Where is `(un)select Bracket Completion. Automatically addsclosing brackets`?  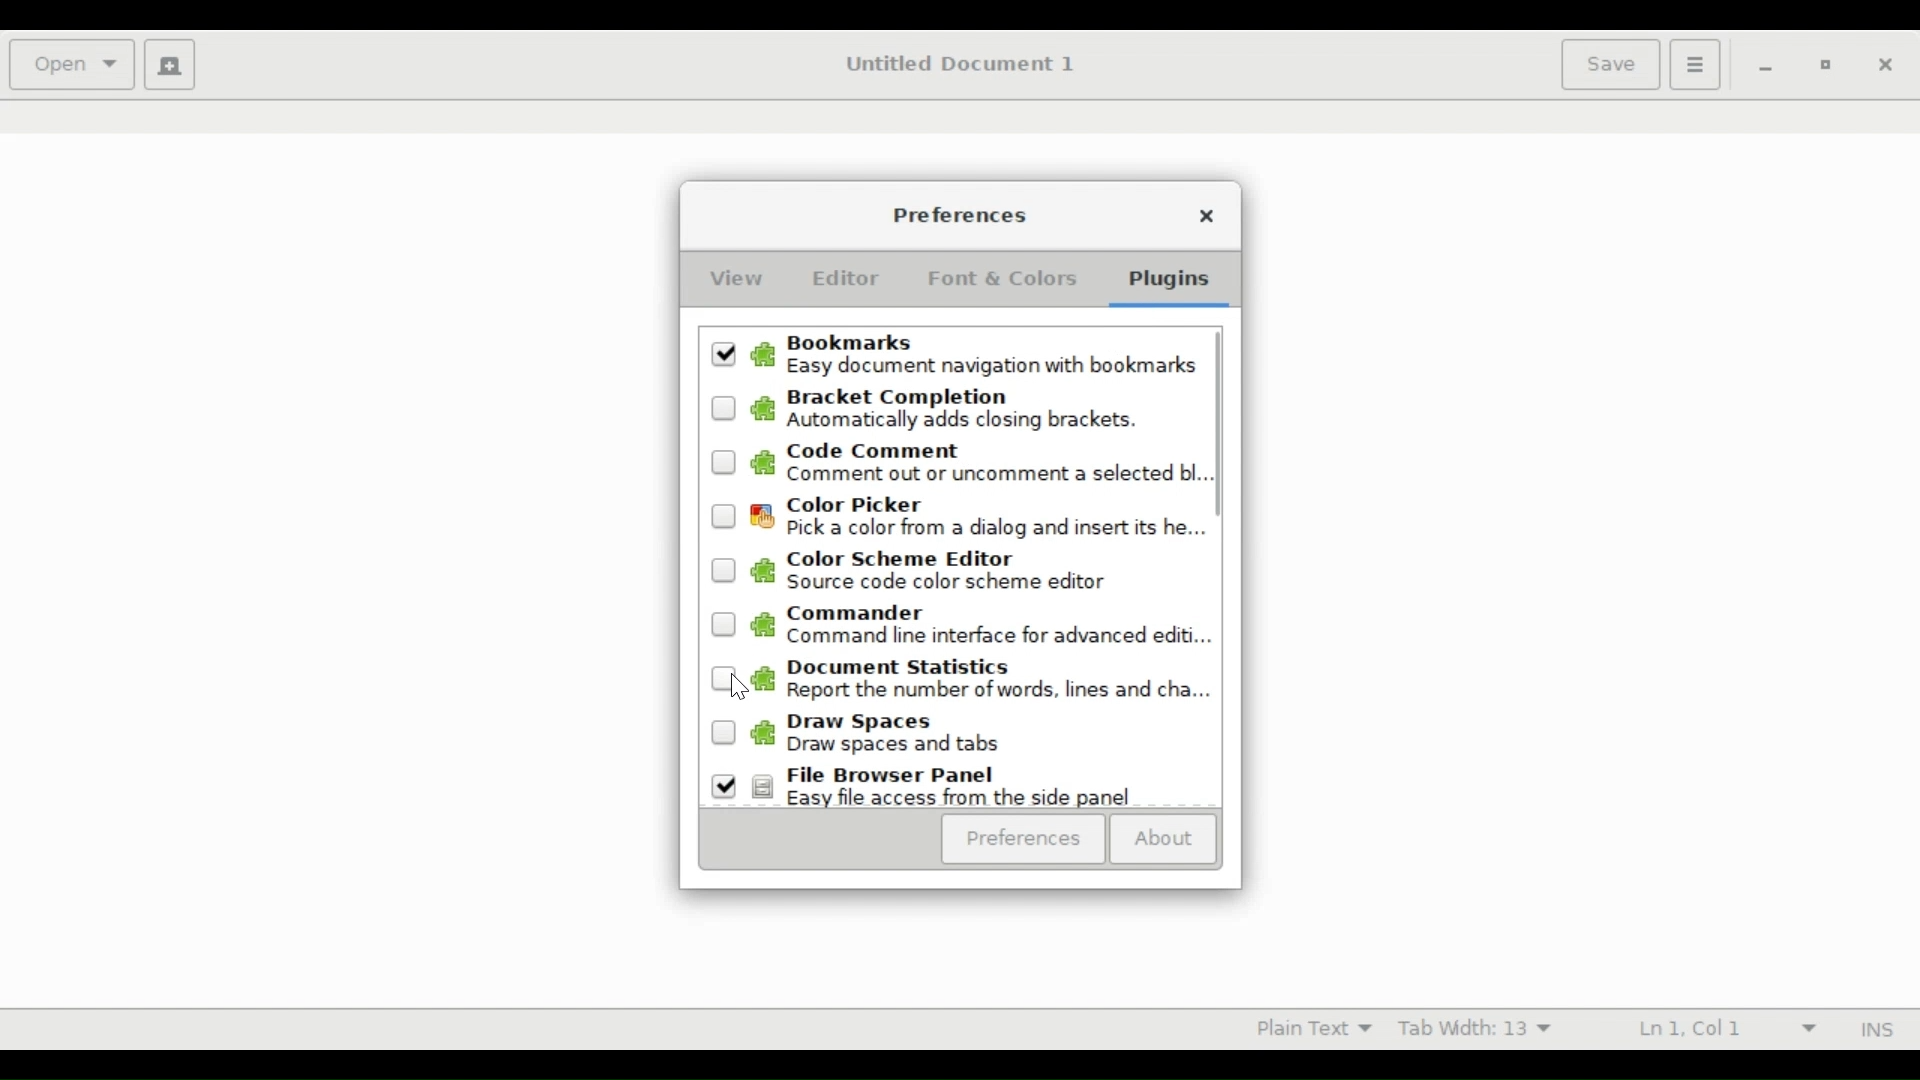 (un)select Bracket Completion. Automatically addsclosing brackets is located at coordinates (975, 410).